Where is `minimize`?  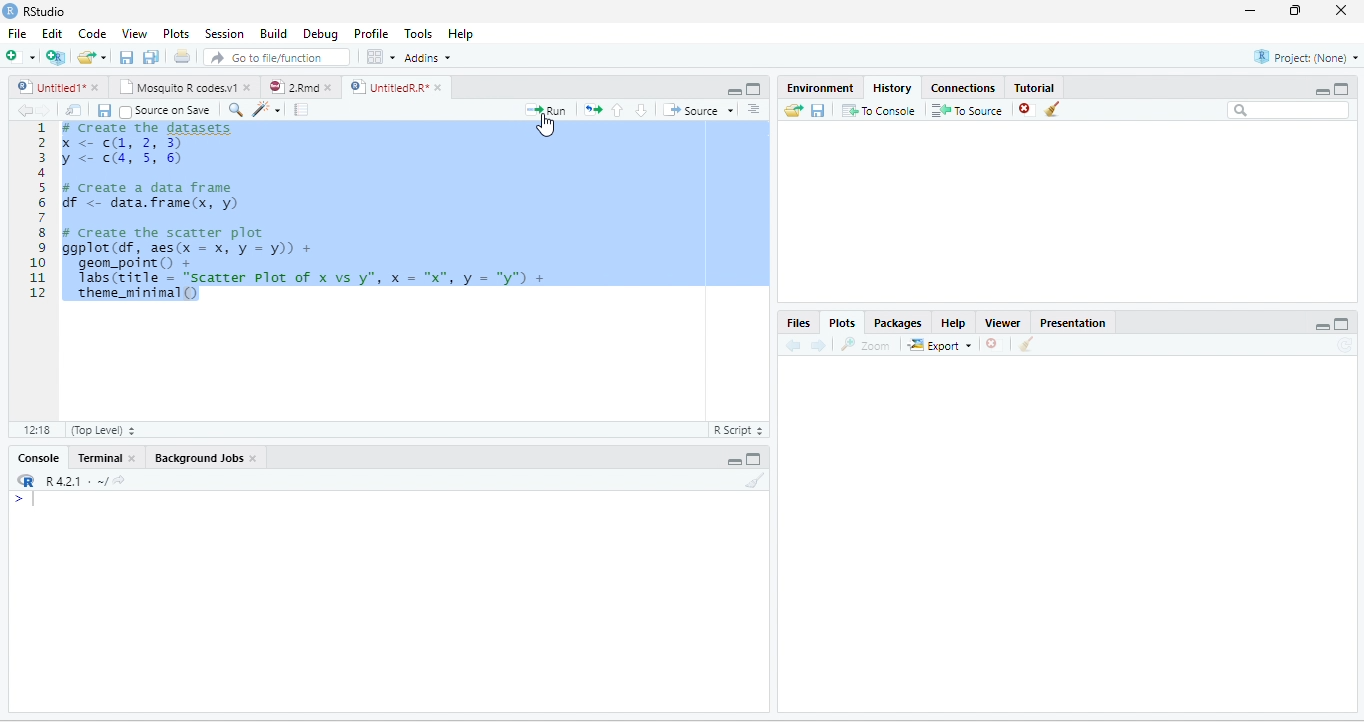 minimize is located at coordinates (1251, 11).